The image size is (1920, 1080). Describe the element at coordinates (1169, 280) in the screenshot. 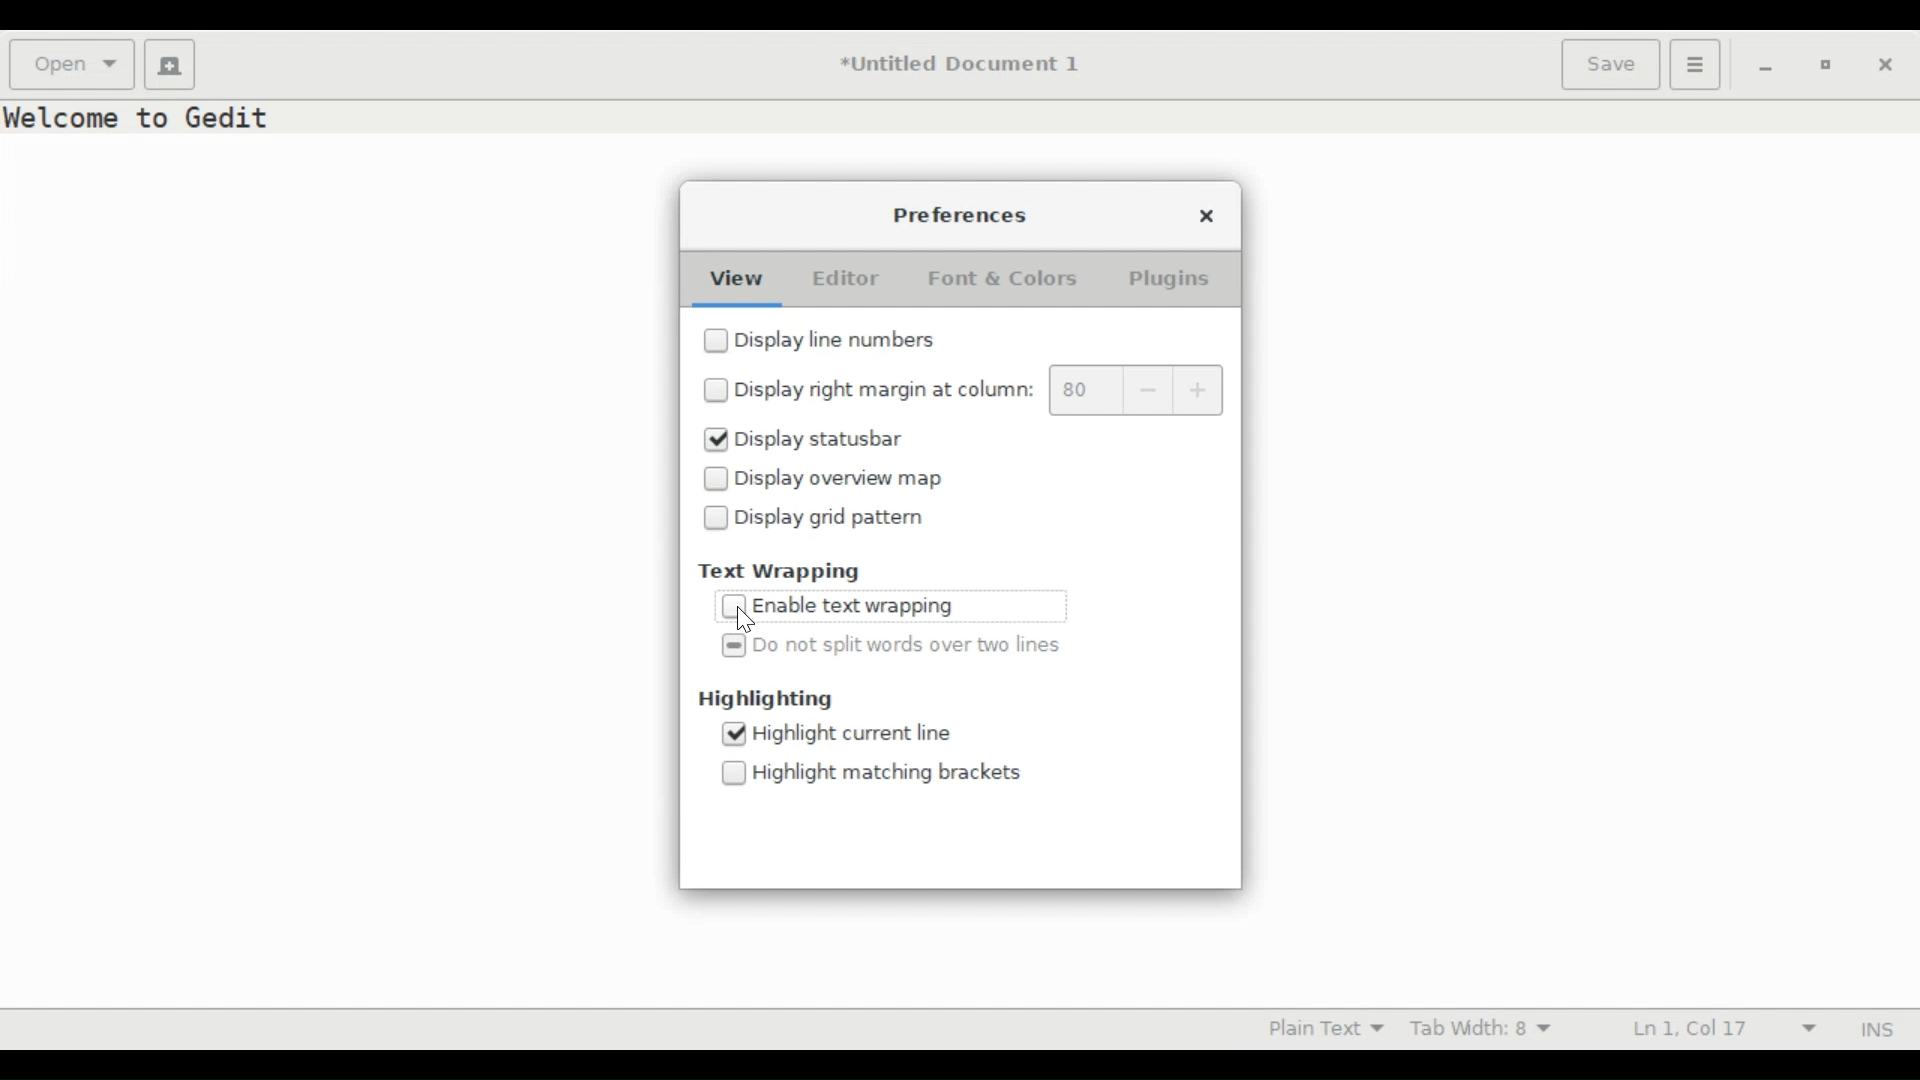

I see `Plugins` at that location.